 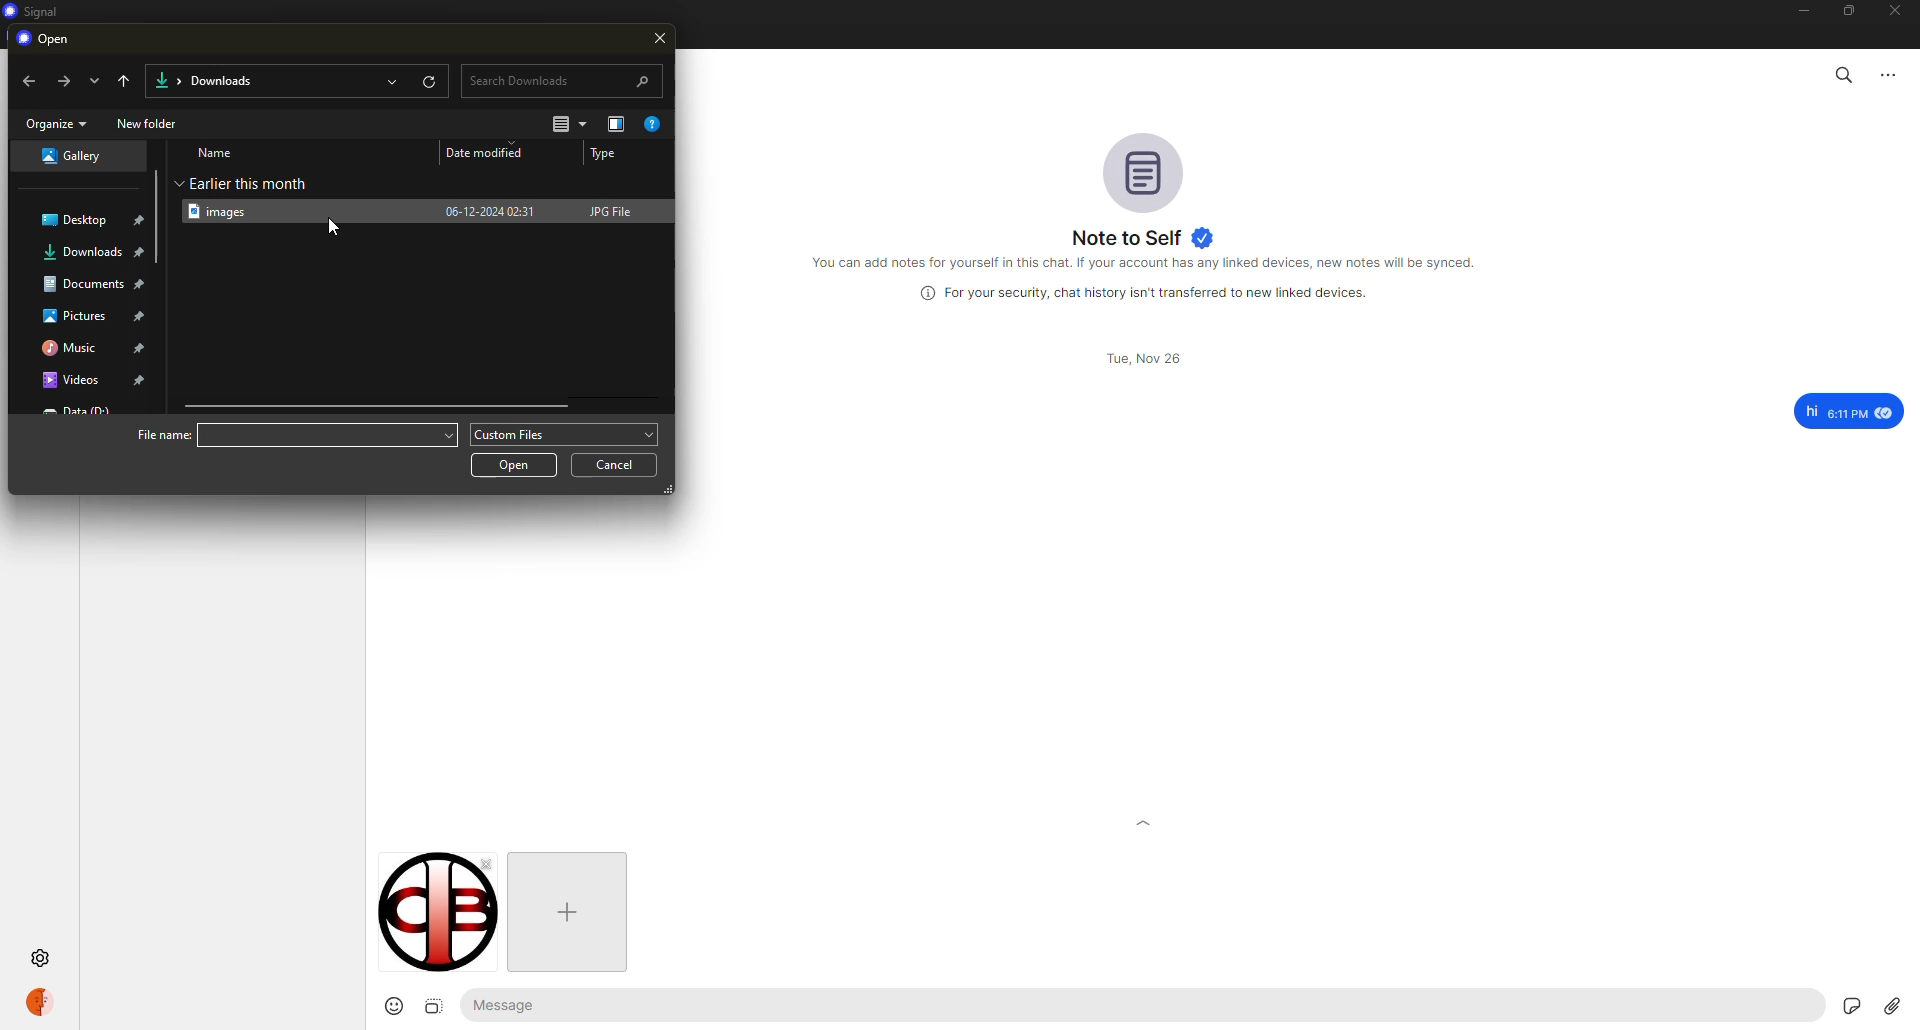 What do you see at coordinates (141, 348) in the screenshot?
I see `pin` at bounding box center [141, 348].